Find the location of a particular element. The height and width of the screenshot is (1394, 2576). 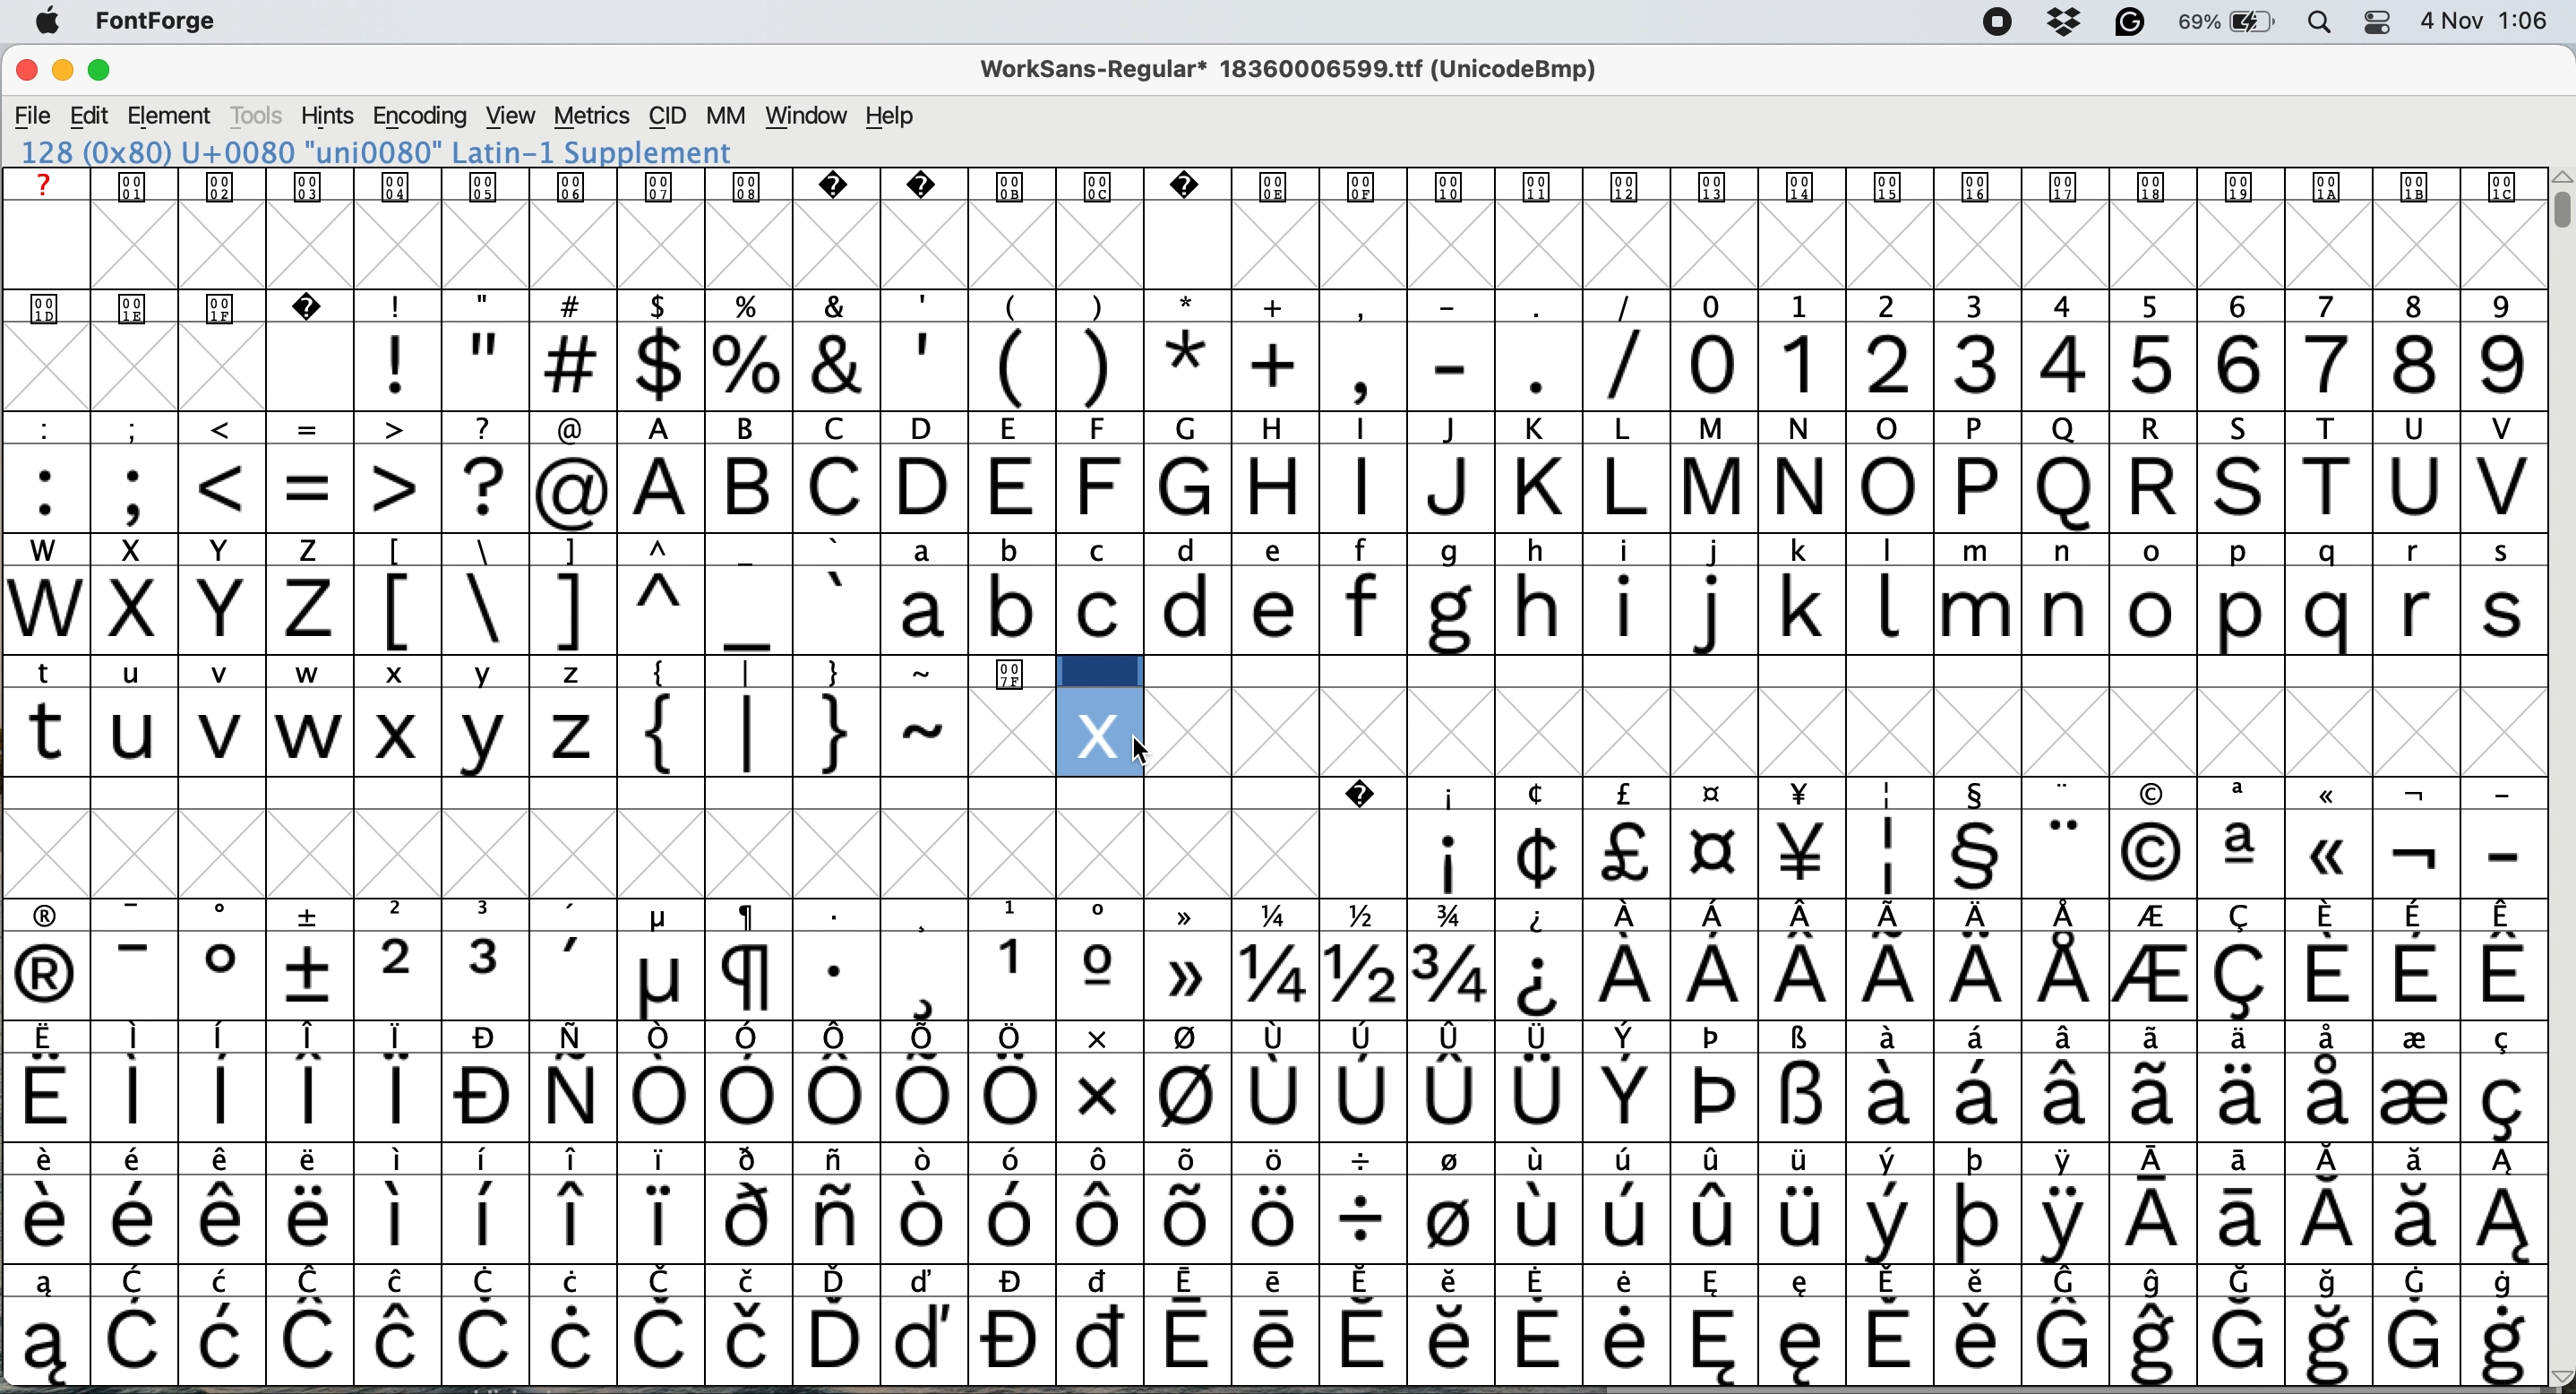

special characters is located at coordinates (1269, 1340).